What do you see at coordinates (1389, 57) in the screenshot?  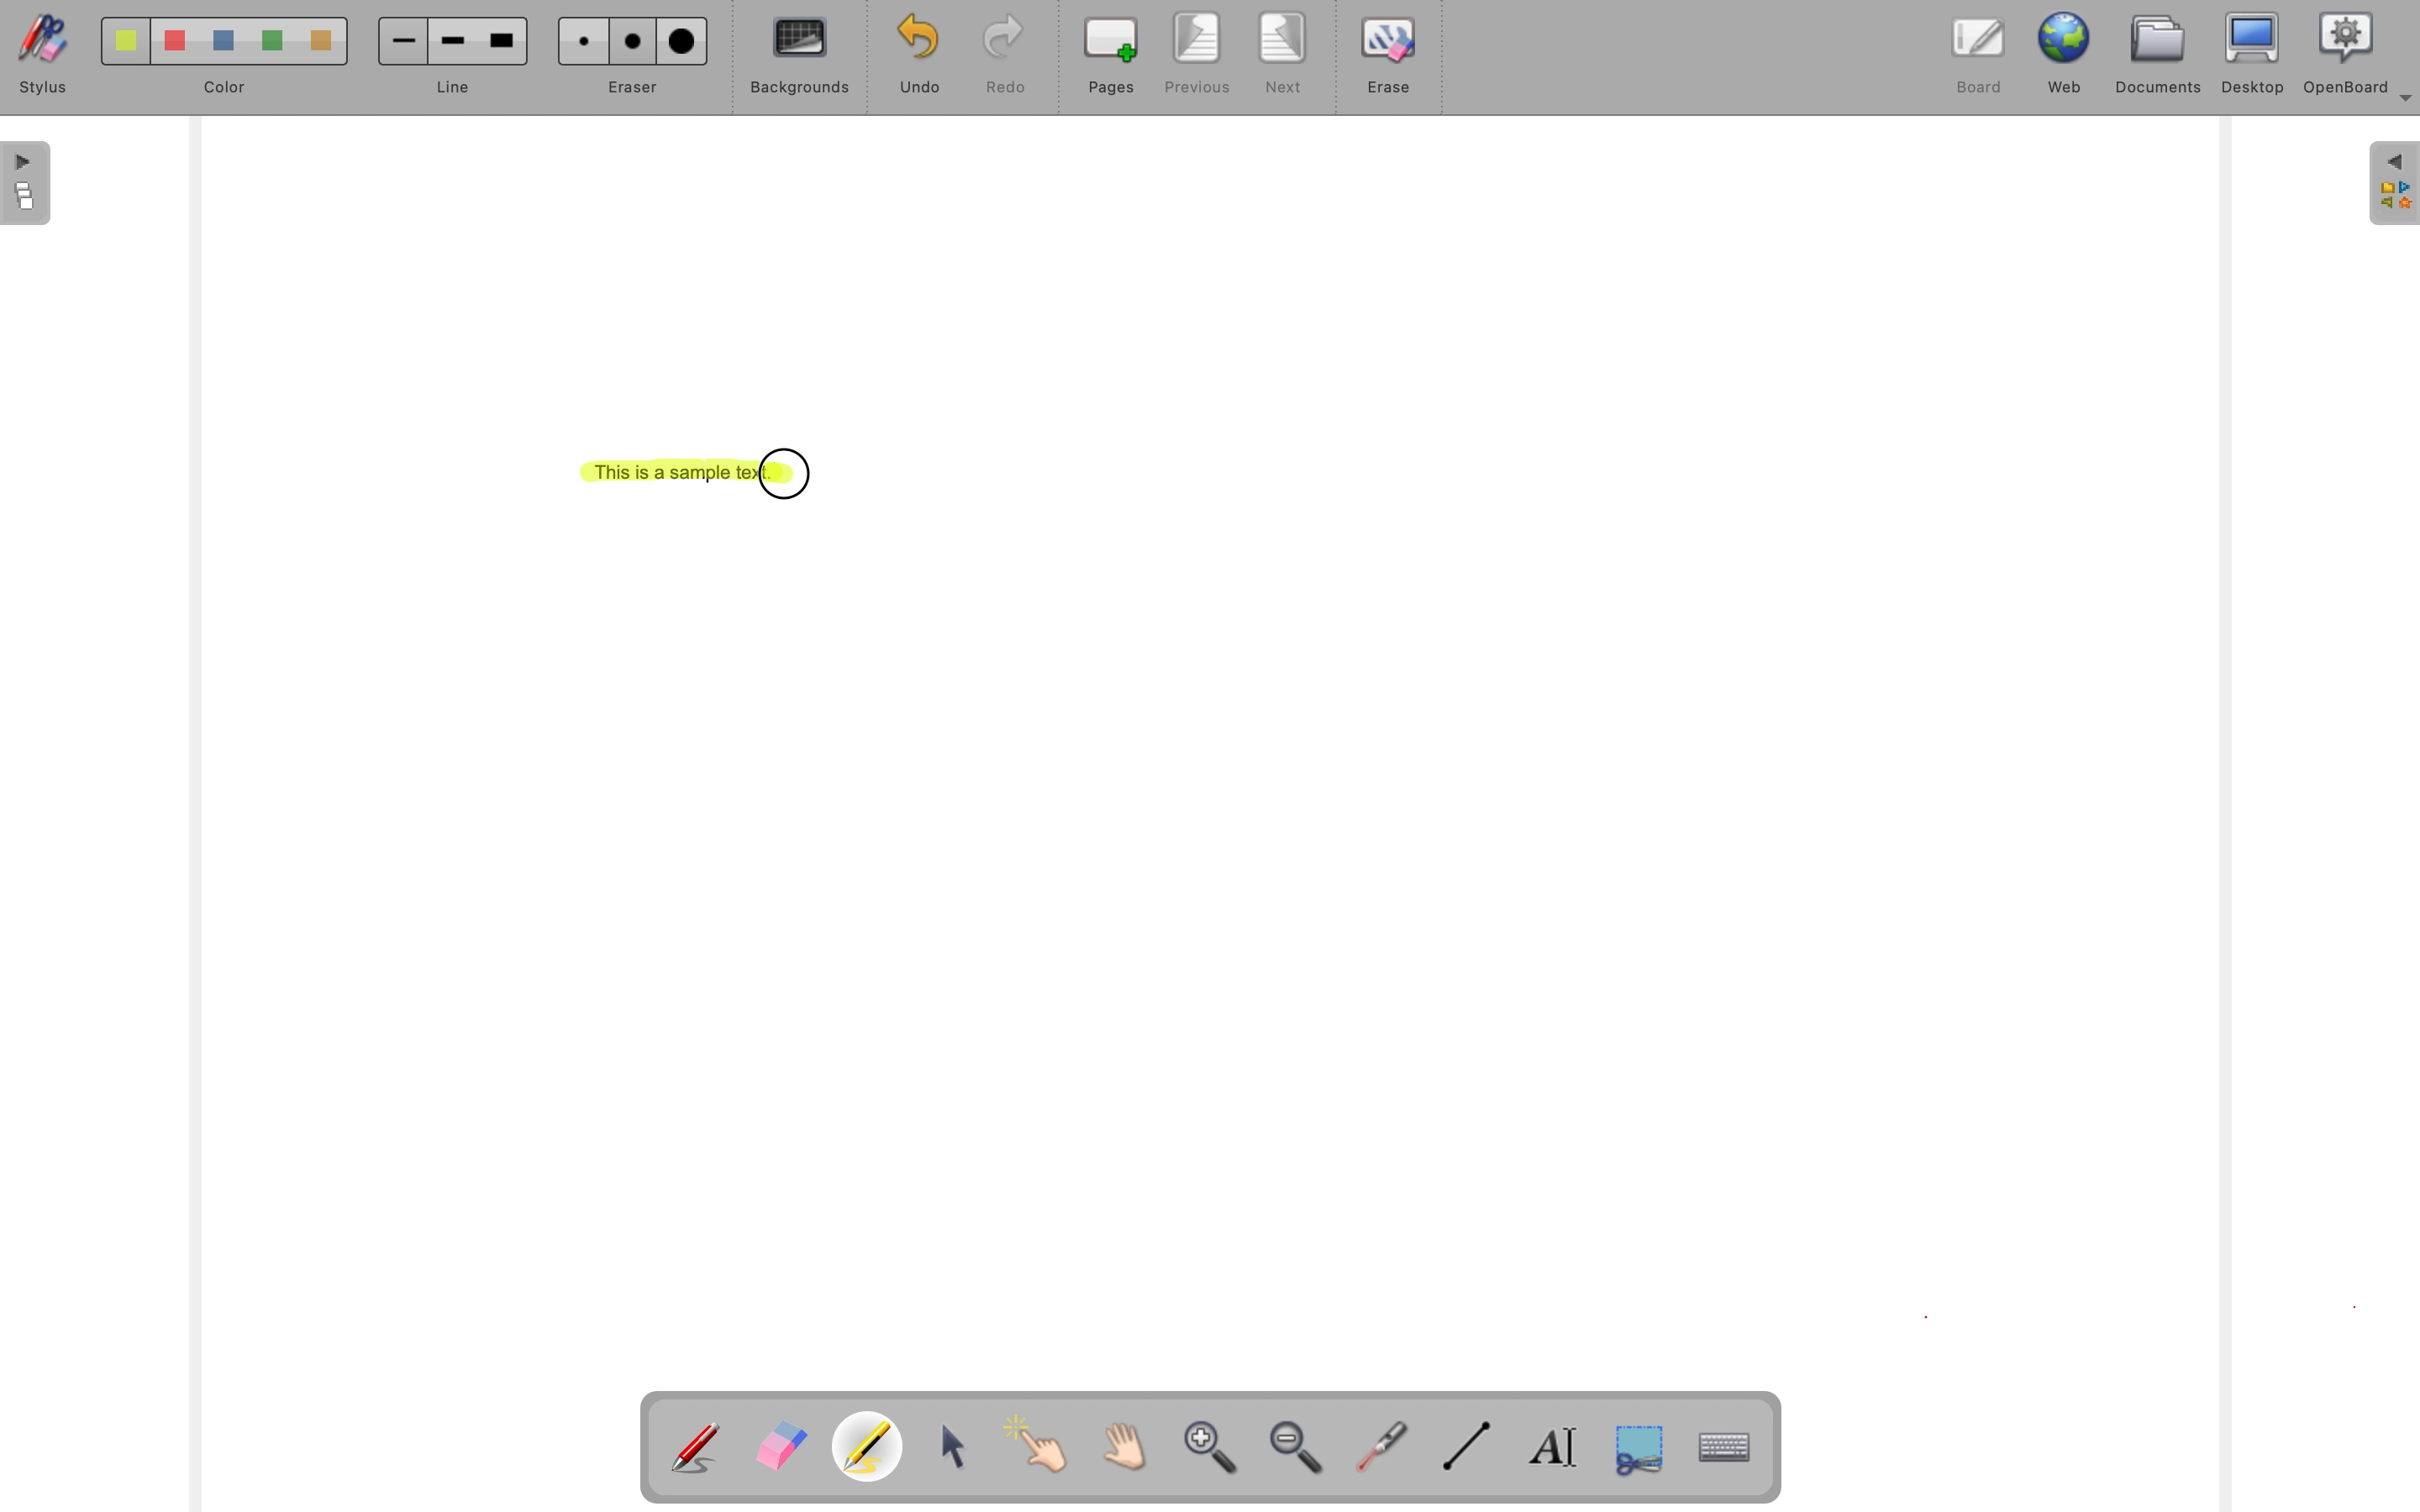 I see `erase` at bounding box center [1389, 57].